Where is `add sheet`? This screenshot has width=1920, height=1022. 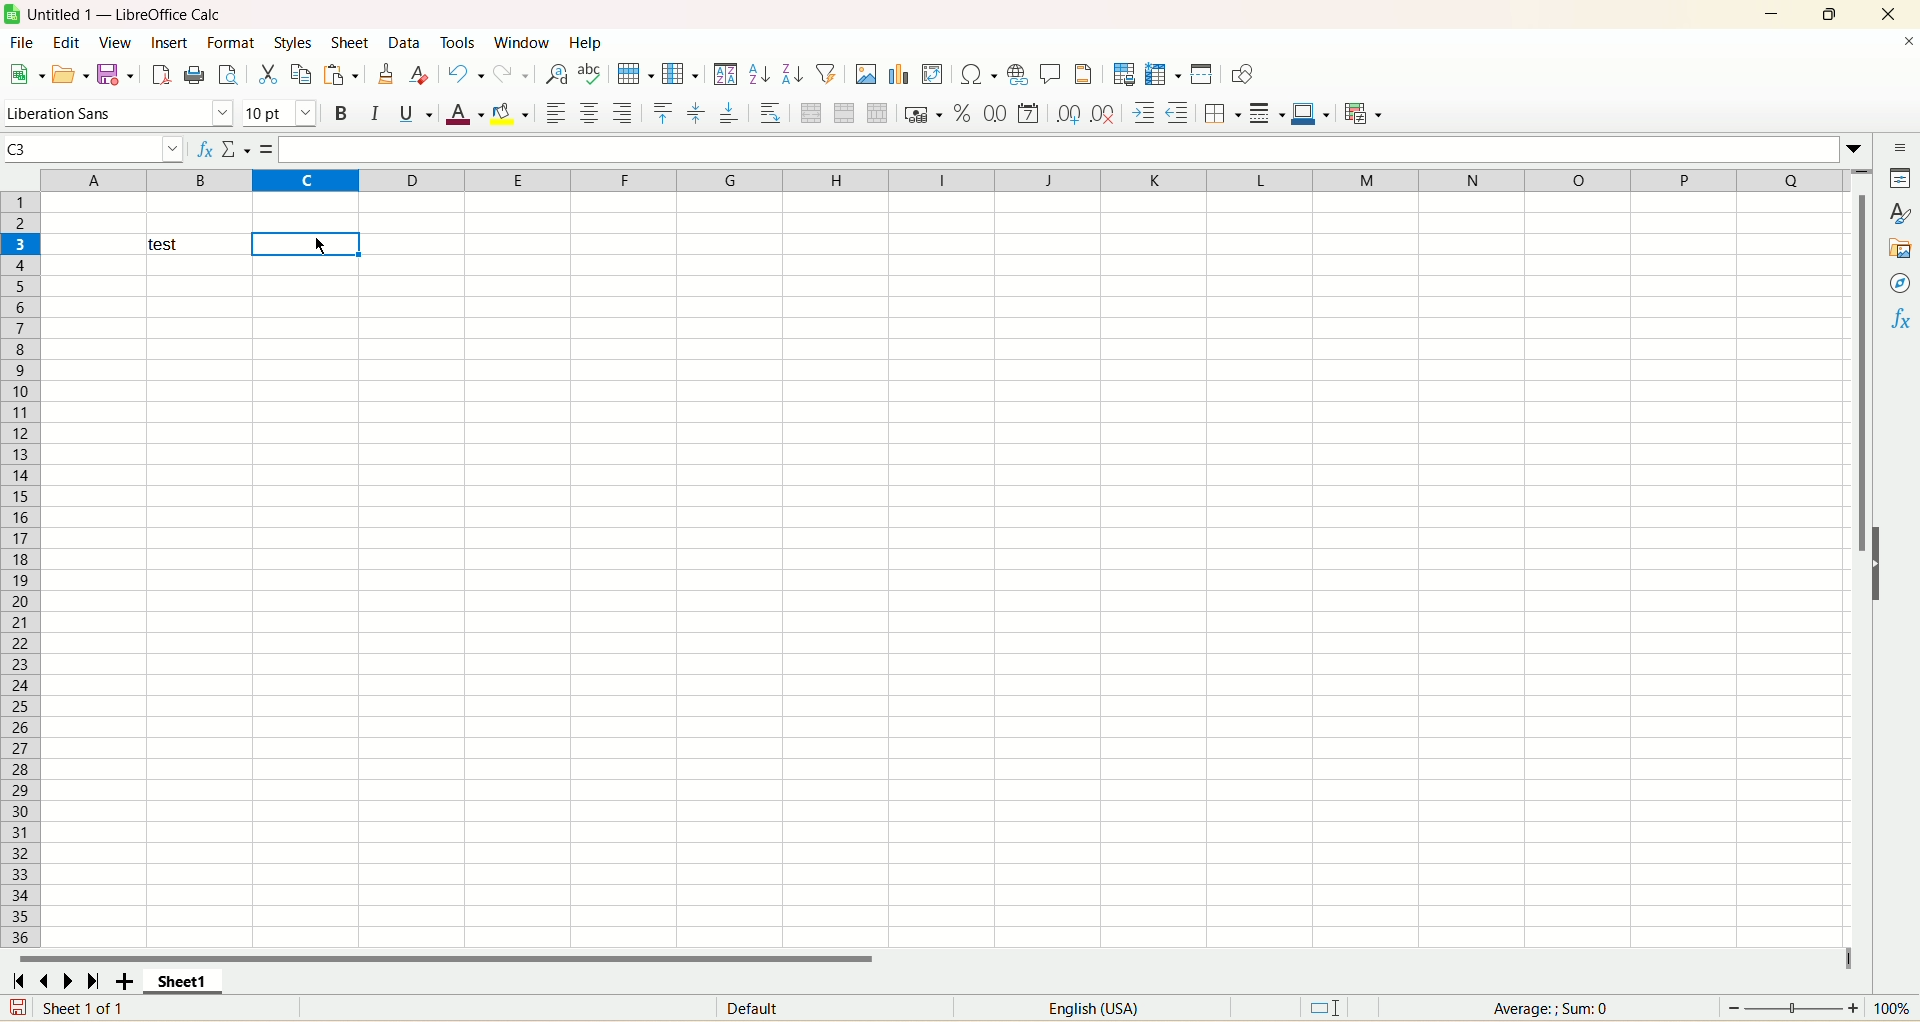
add sheet is located at coordinates (124, 980).